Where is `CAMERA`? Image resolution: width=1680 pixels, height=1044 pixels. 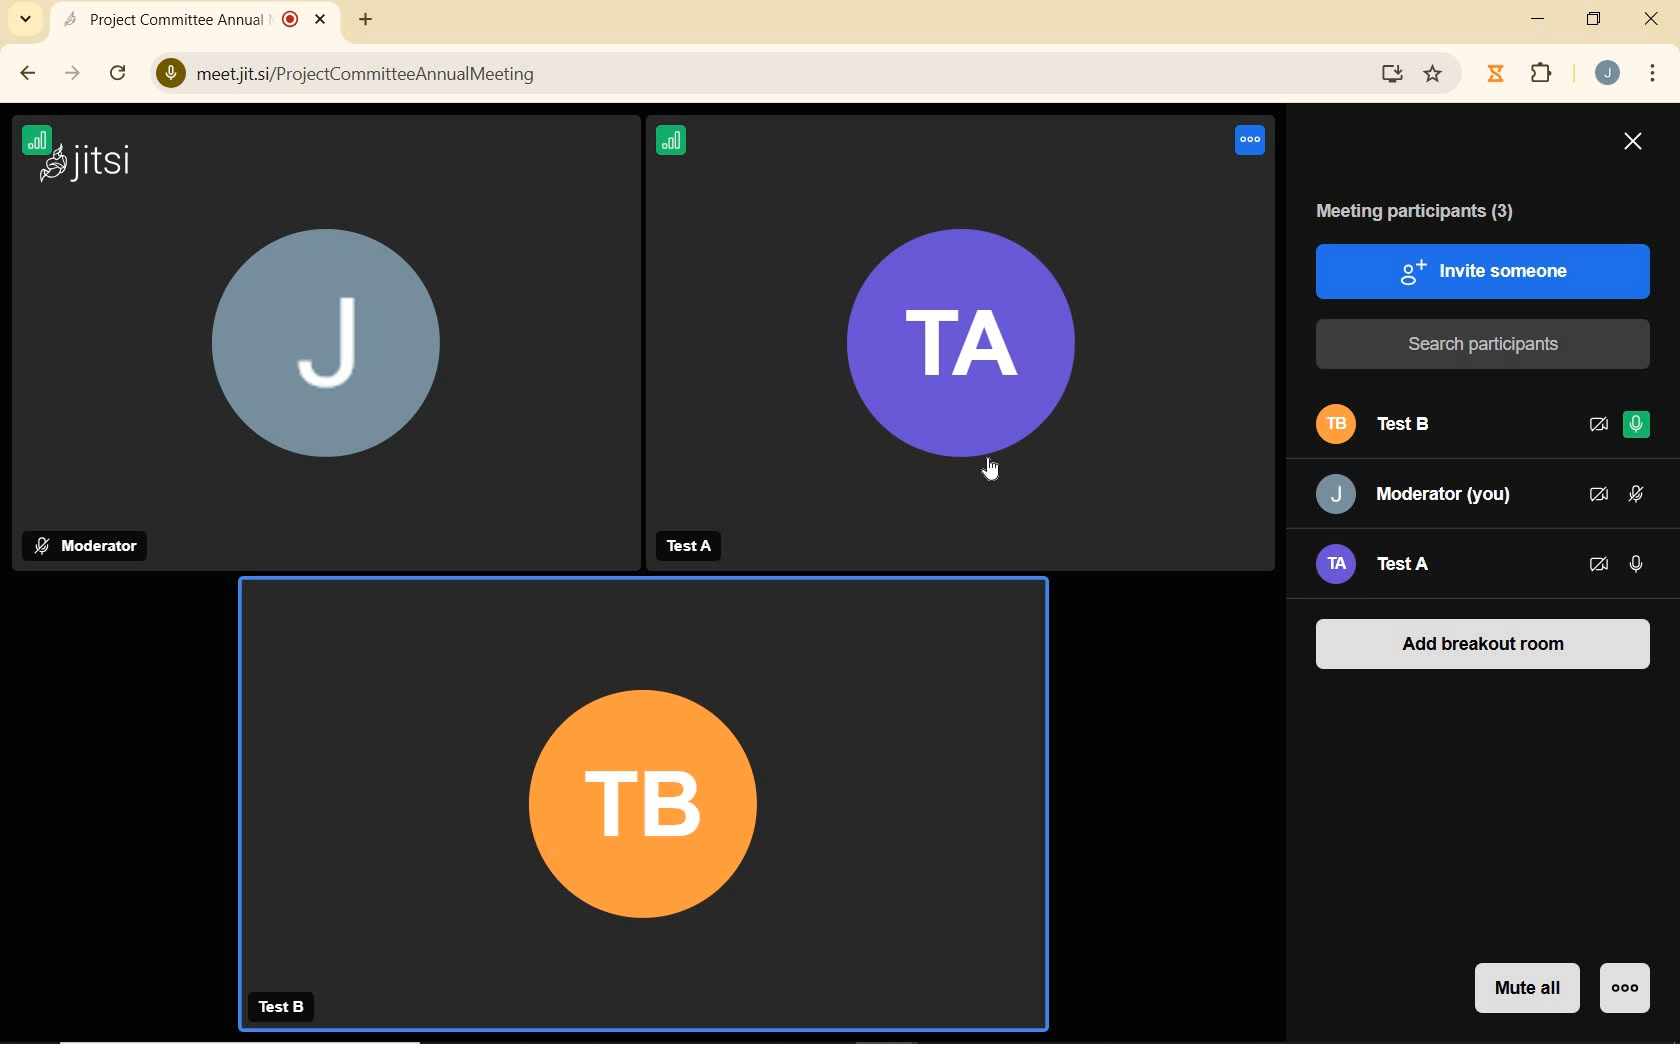 CAMERA is located at coordinates (1596, 427).